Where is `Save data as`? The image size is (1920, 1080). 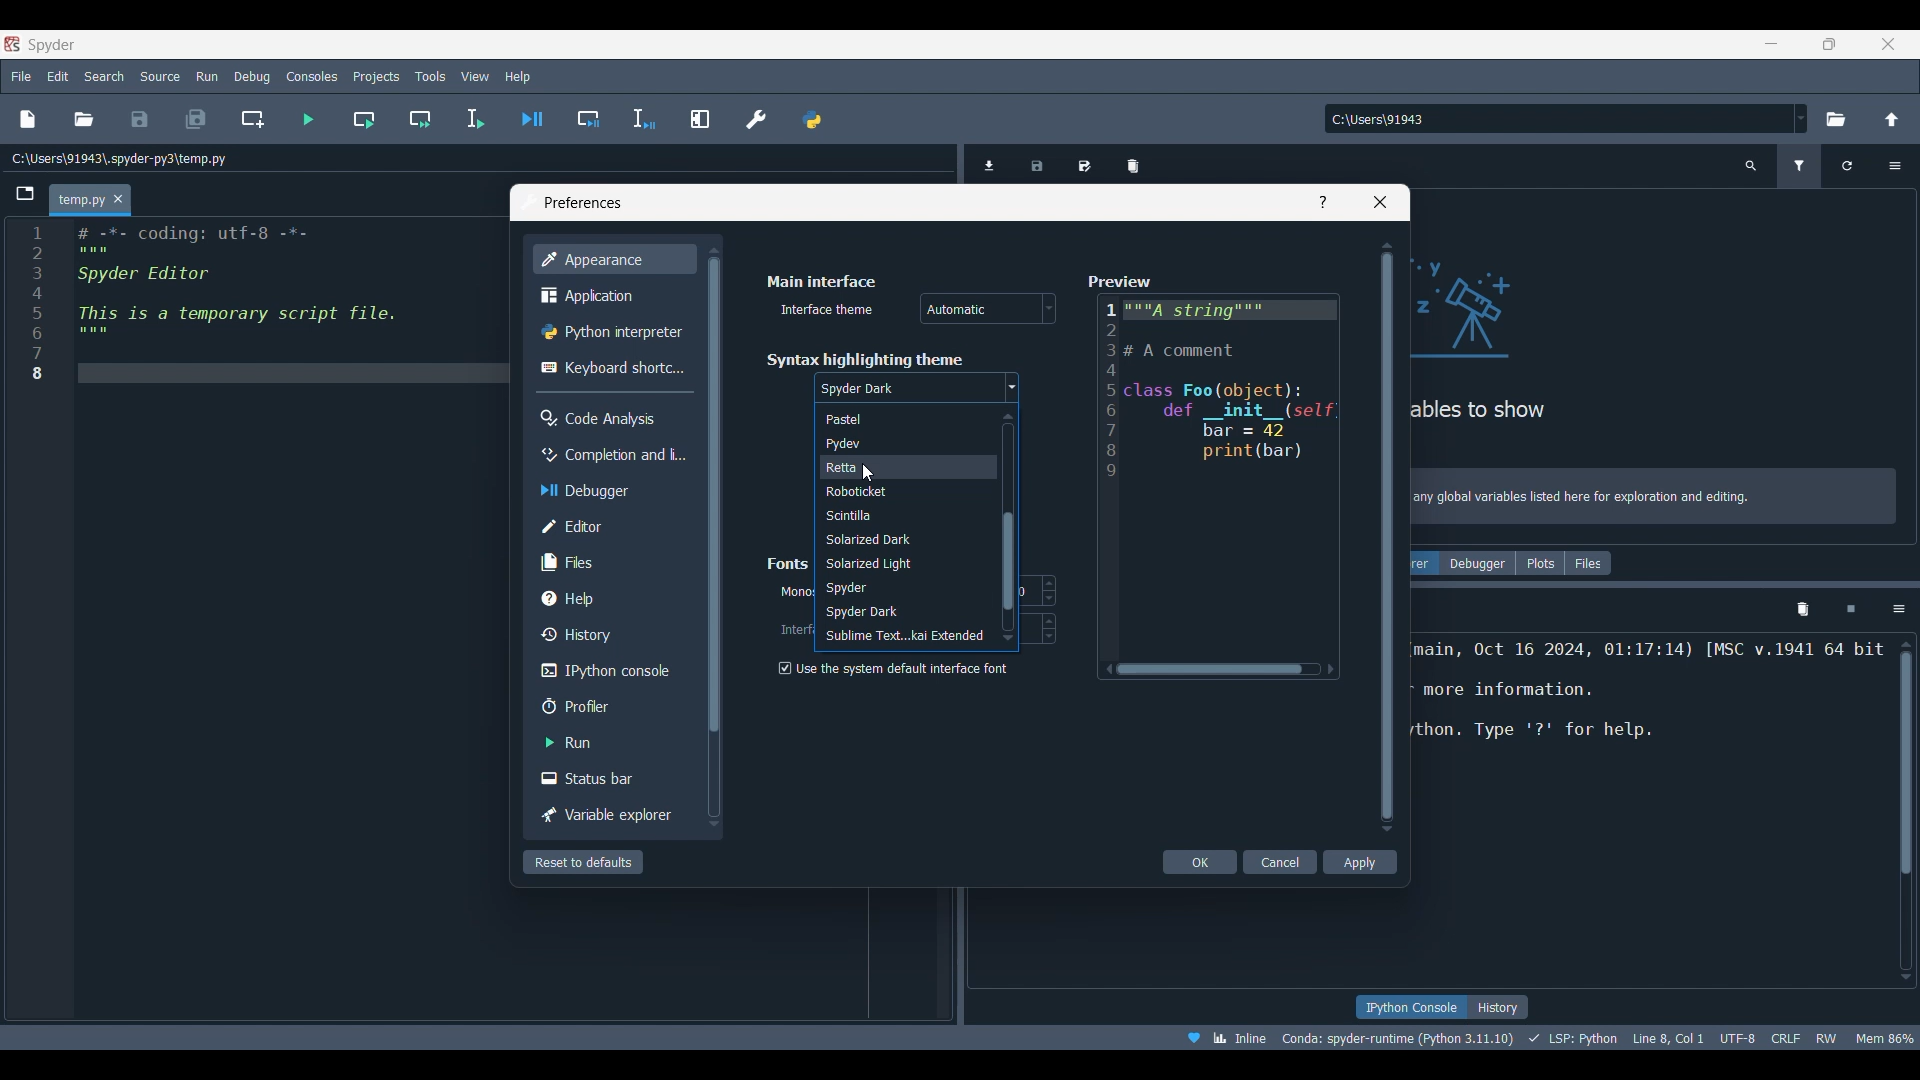
Save data as is located at coordinates (1085, 162).